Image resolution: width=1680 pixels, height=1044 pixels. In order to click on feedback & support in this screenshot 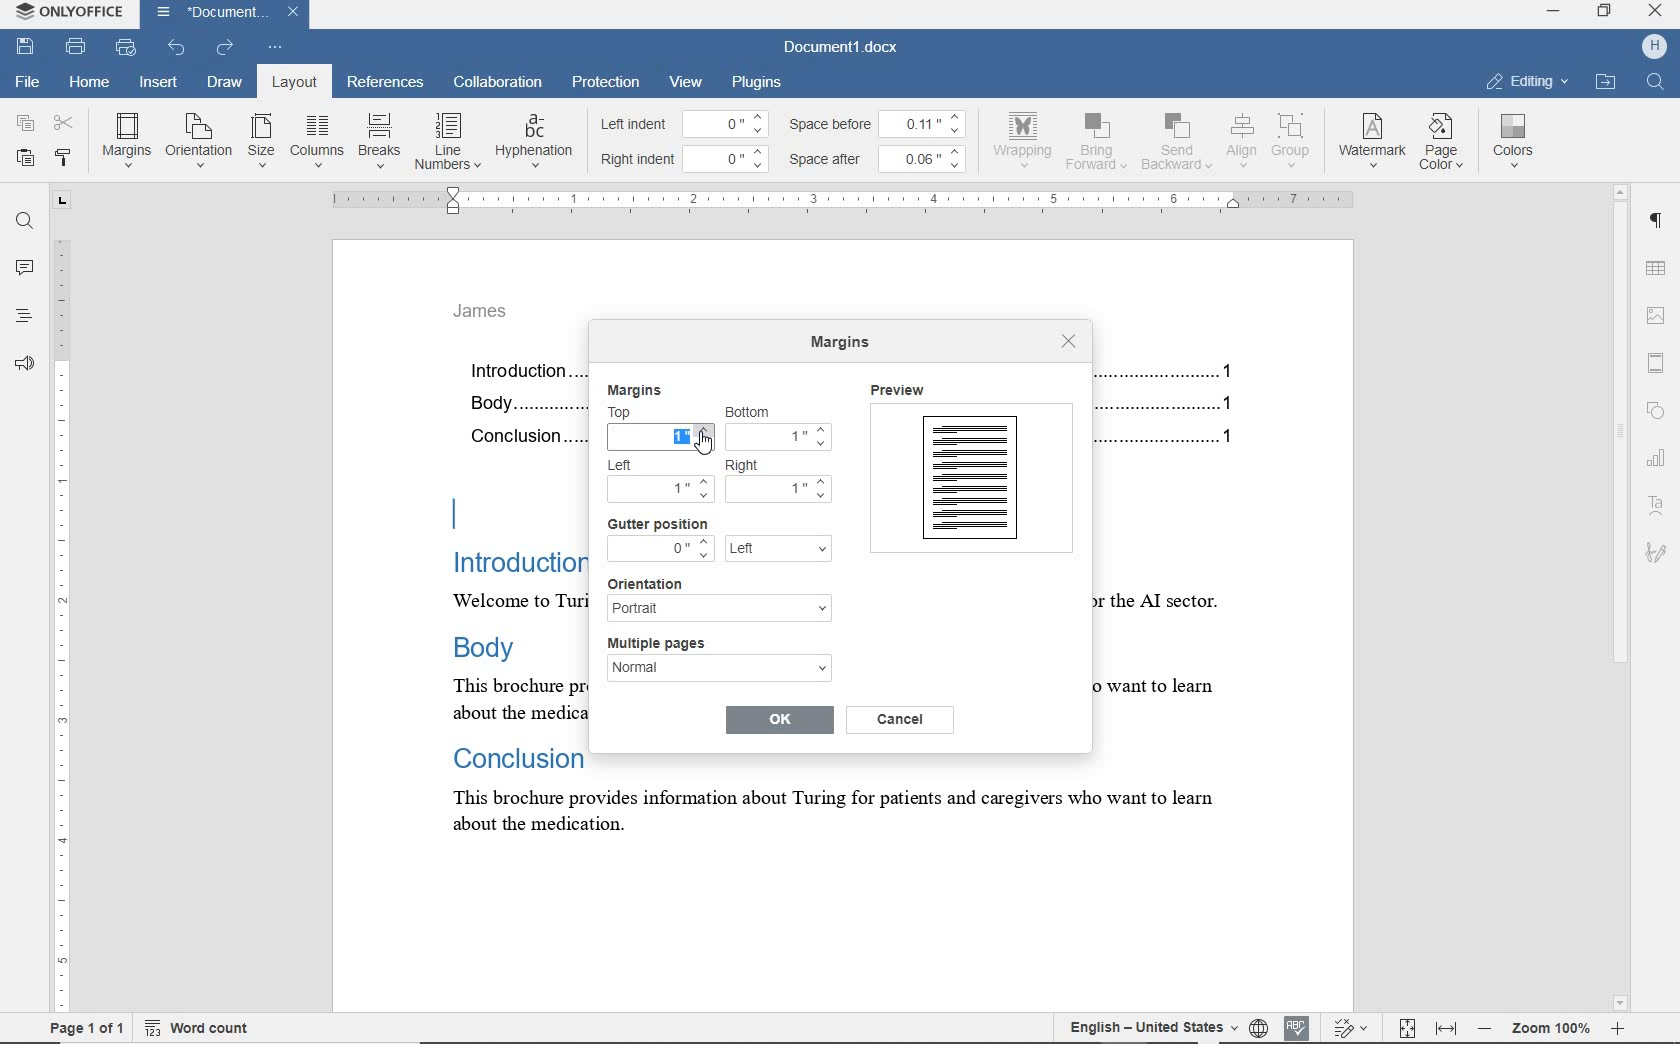, I will do `click(23, 365)`.